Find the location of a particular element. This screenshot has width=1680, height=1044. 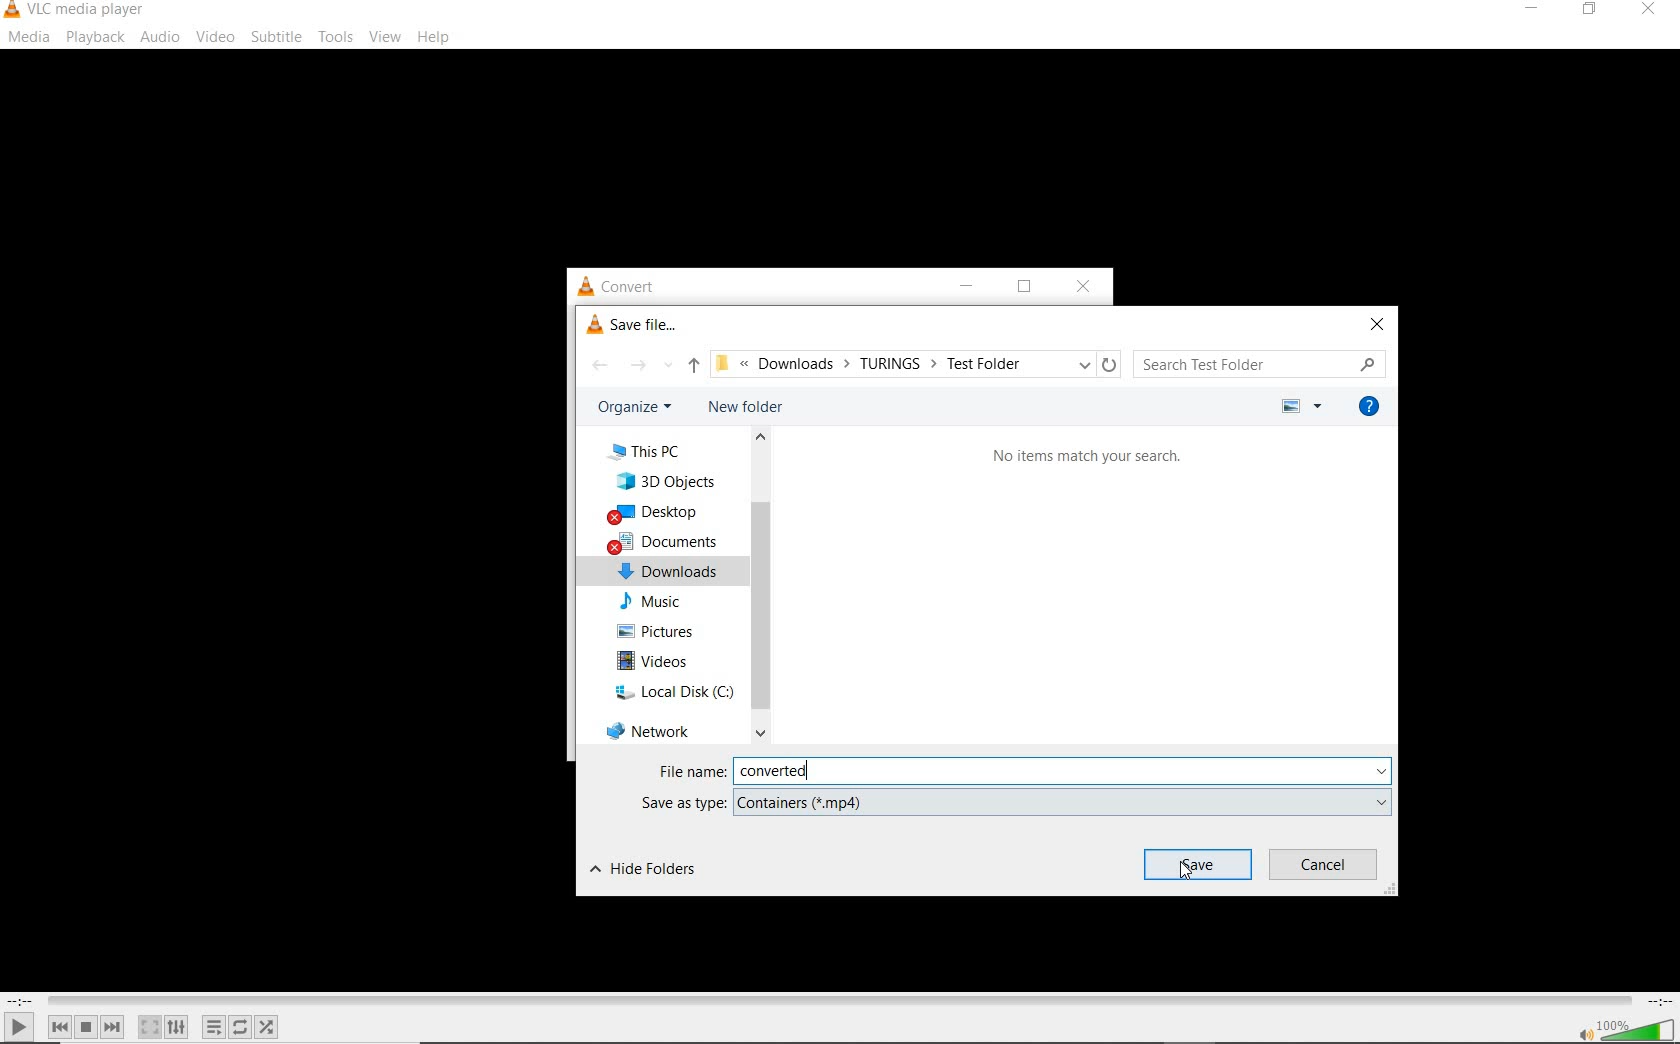

remaining time is located at coordinates (1658, 1001).